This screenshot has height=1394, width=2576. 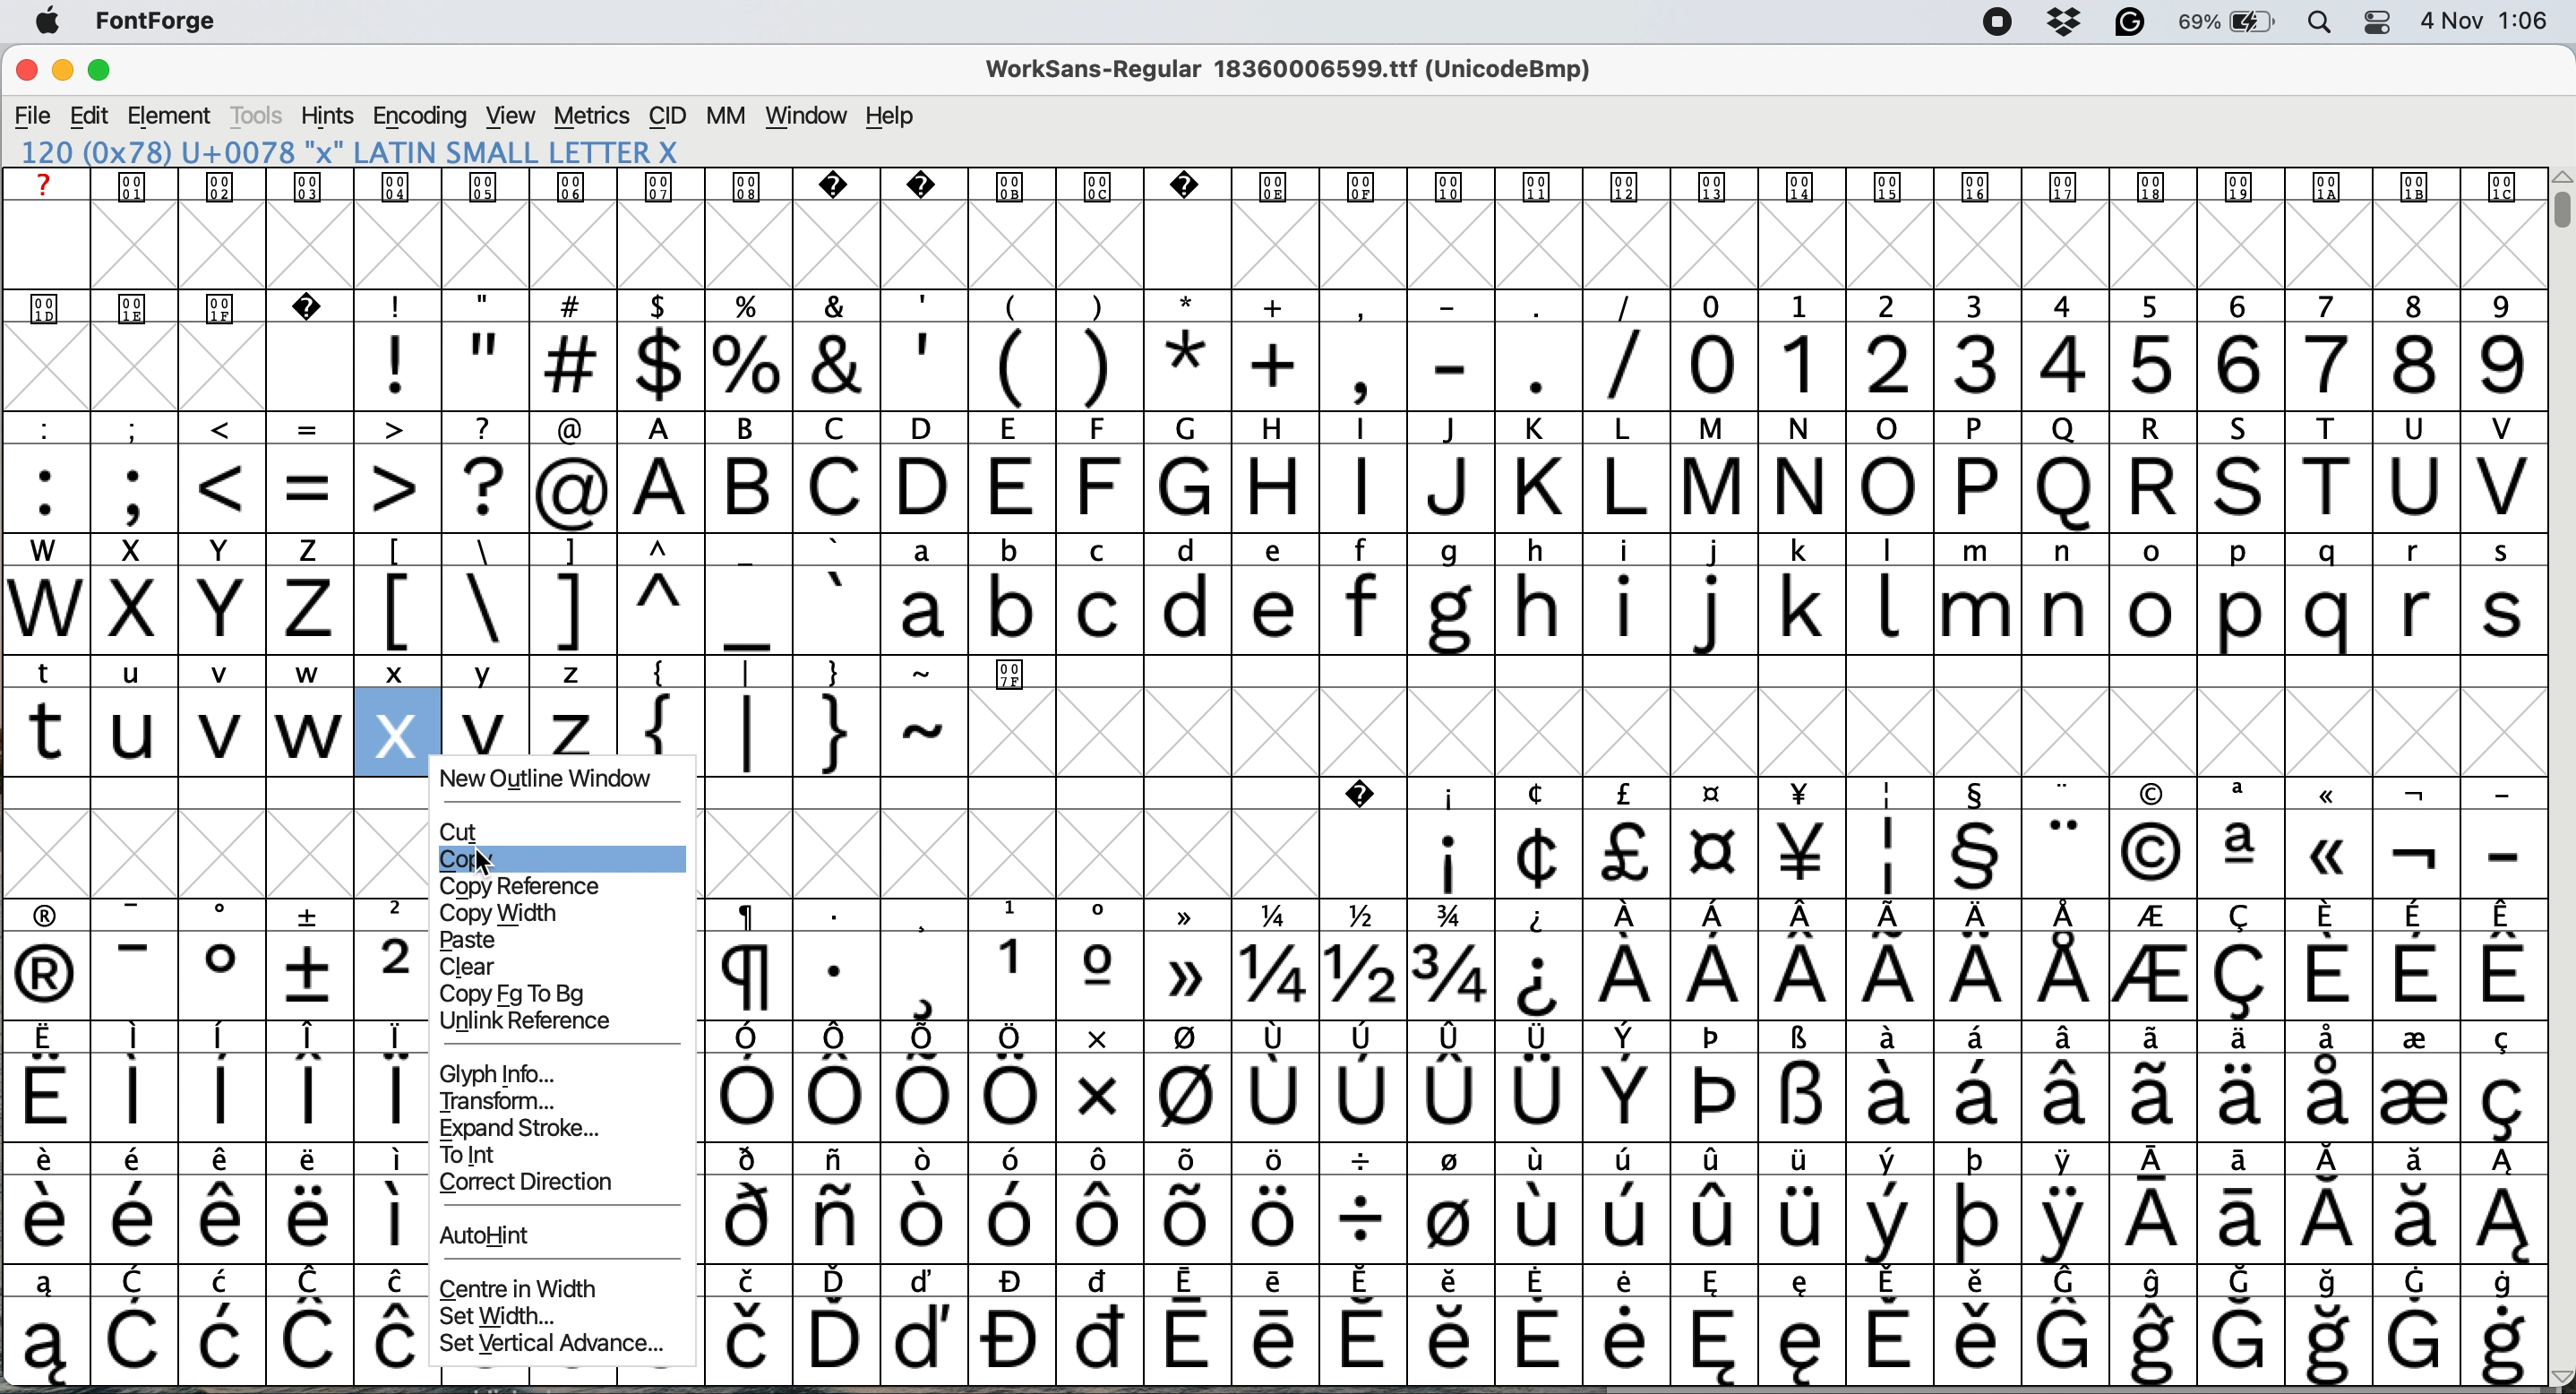 What do you see at coordinates (309, 487) in the screenshot?
I see `special characters` at bounding box center [309, 487].